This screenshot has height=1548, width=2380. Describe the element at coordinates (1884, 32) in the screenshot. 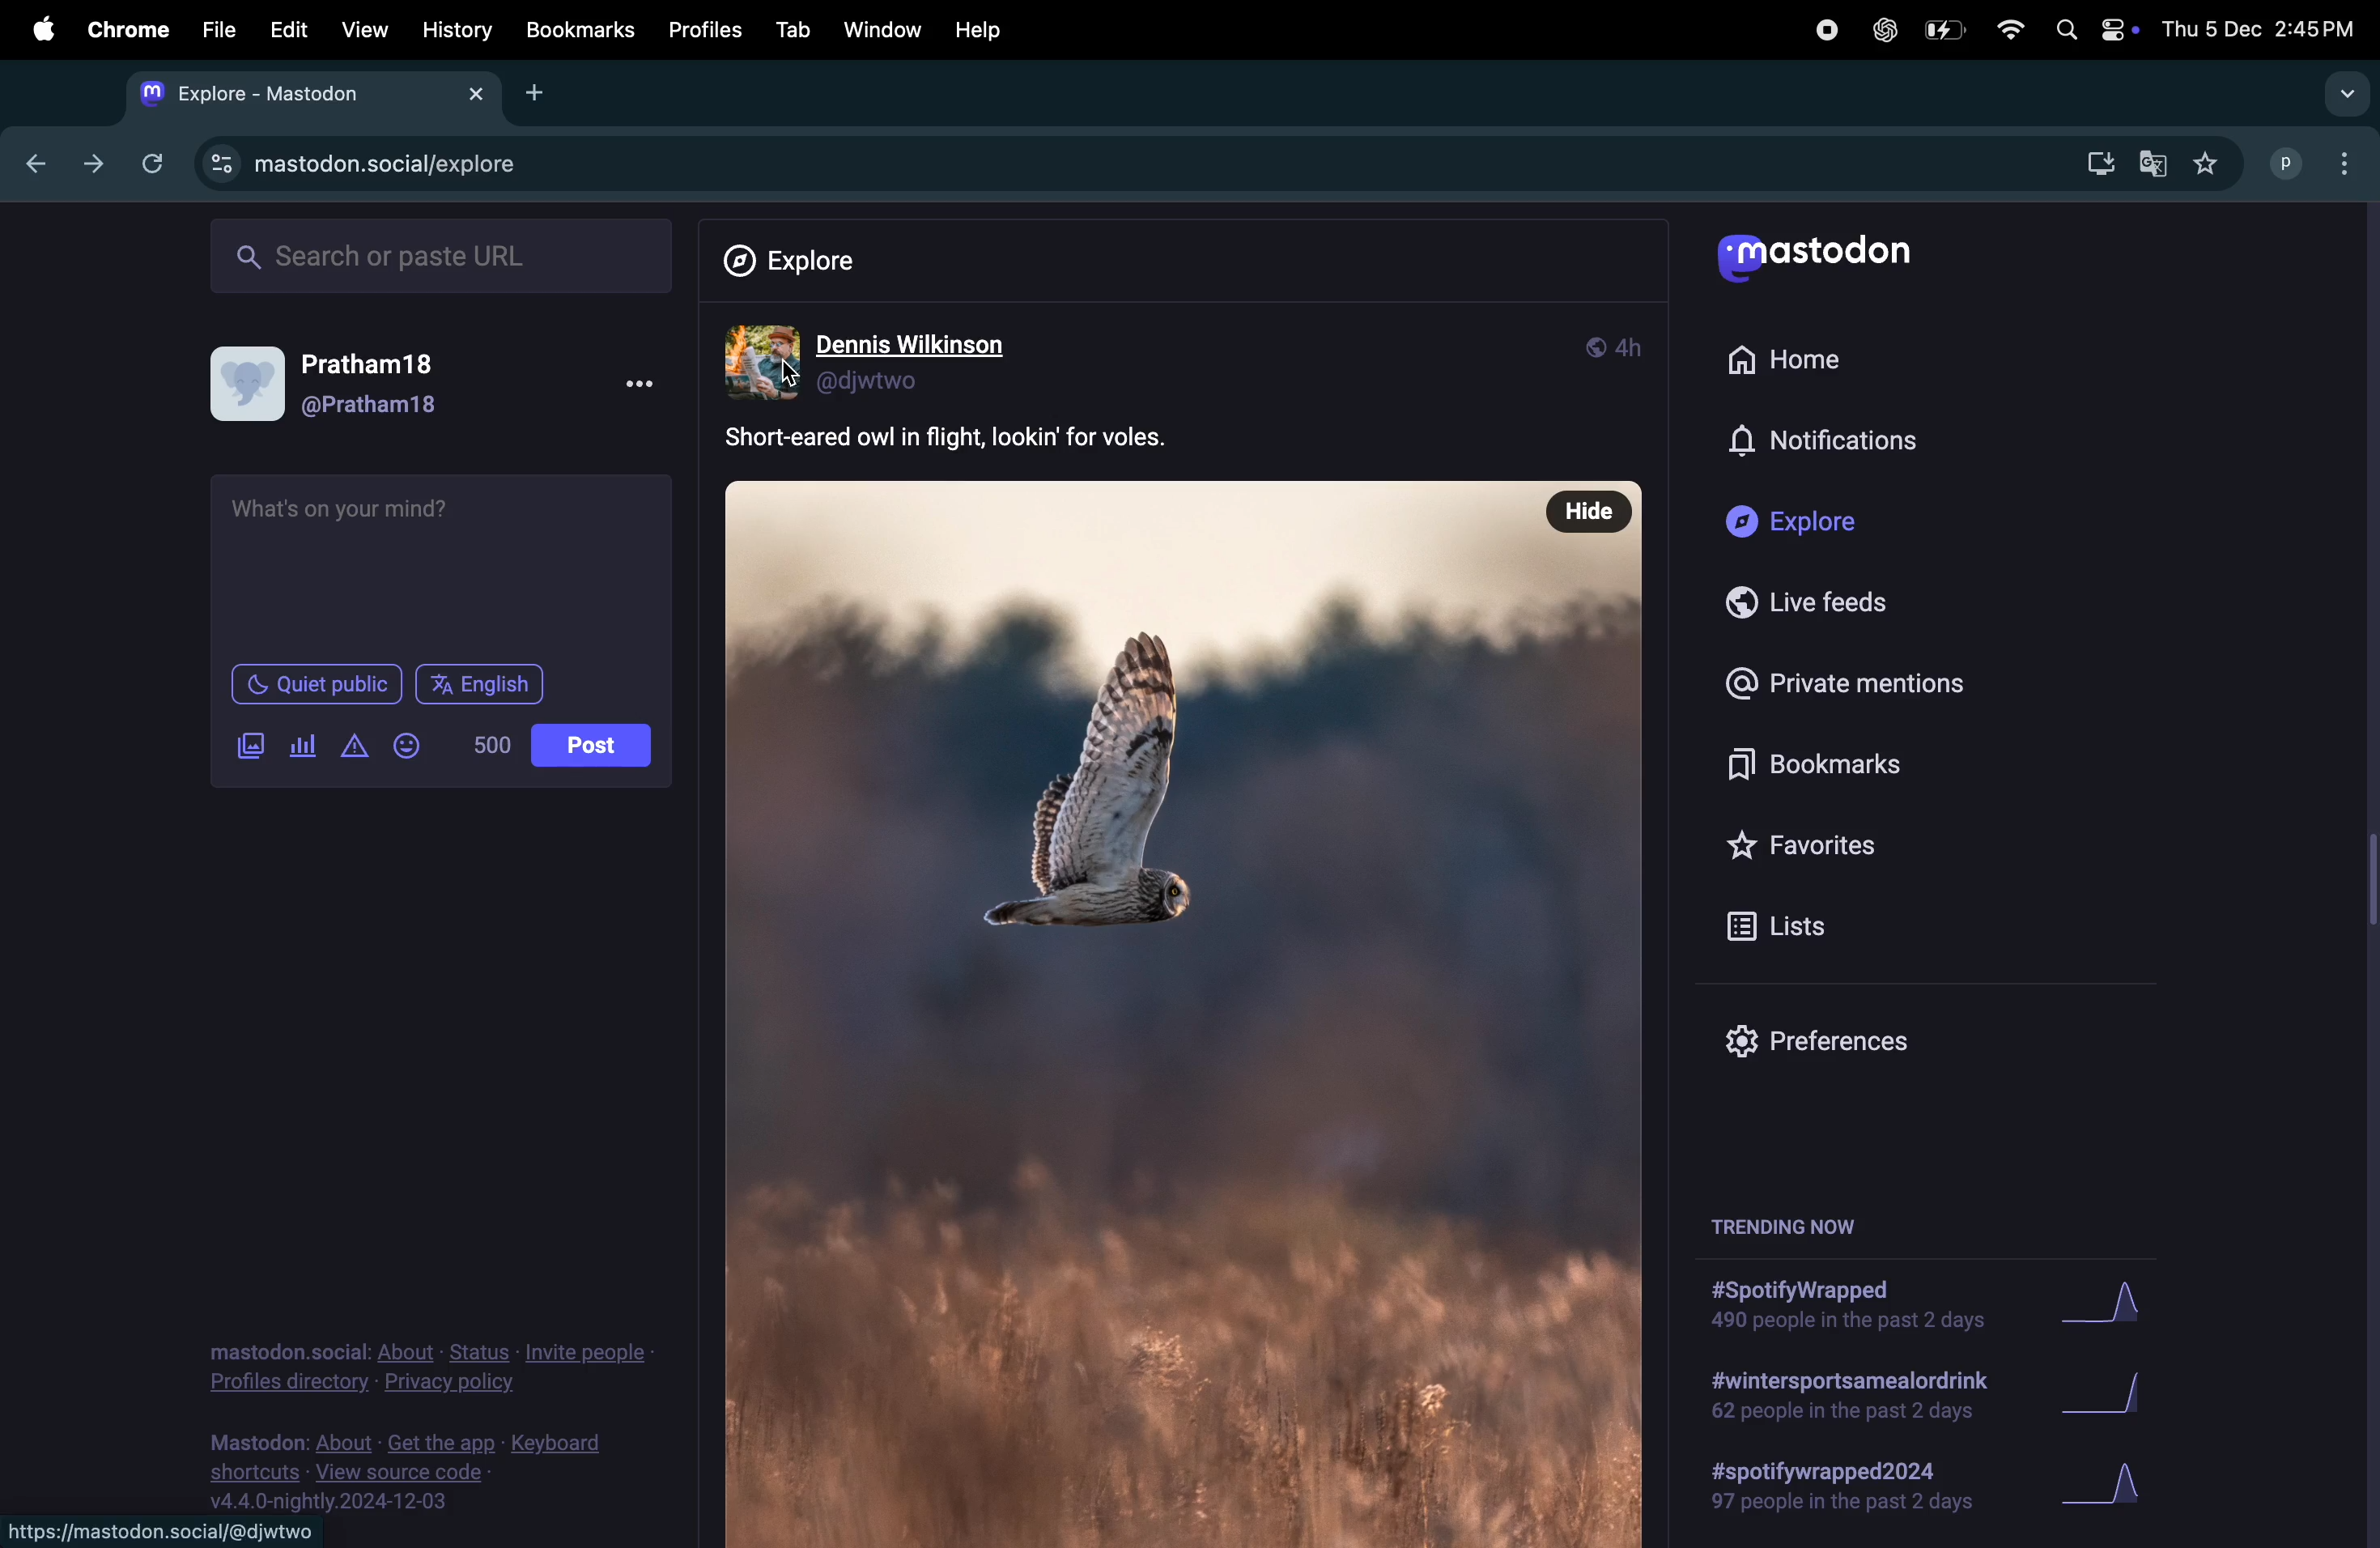

I see `chatgpt` at that location.